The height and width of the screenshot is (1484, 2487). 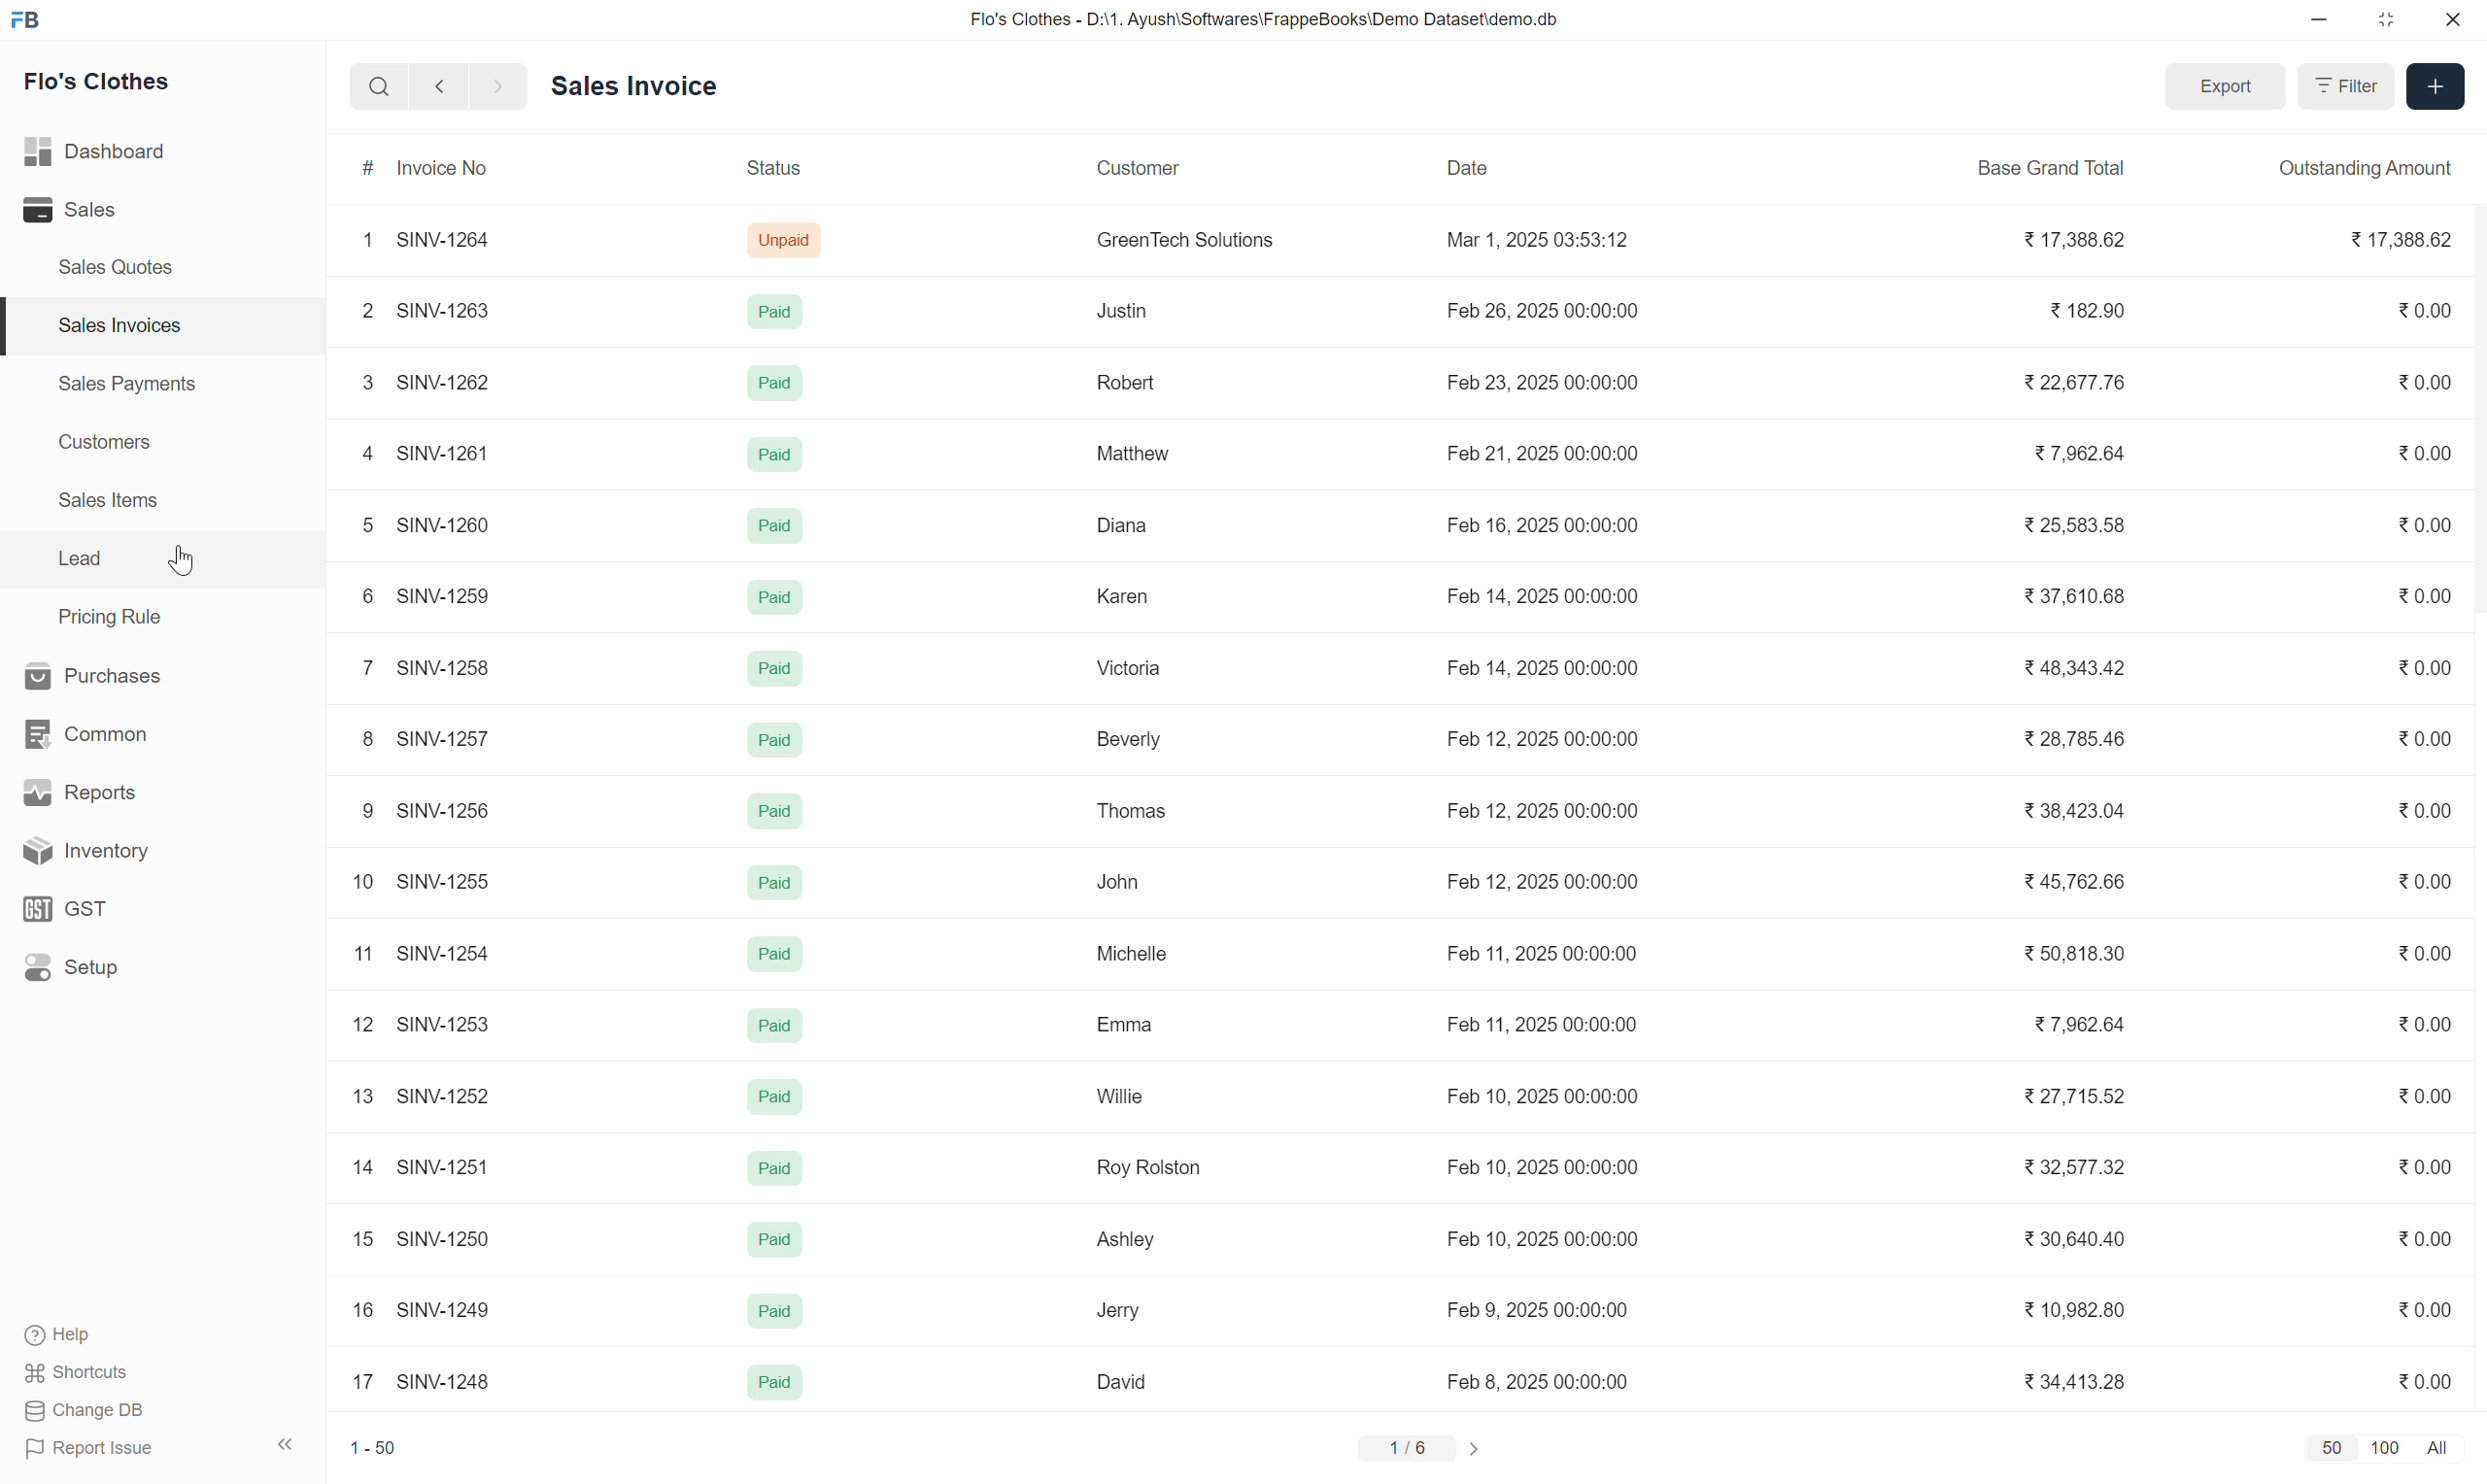 I want to click on Feb 11, 2025 00:00:00, so click(x=1520, y=954).